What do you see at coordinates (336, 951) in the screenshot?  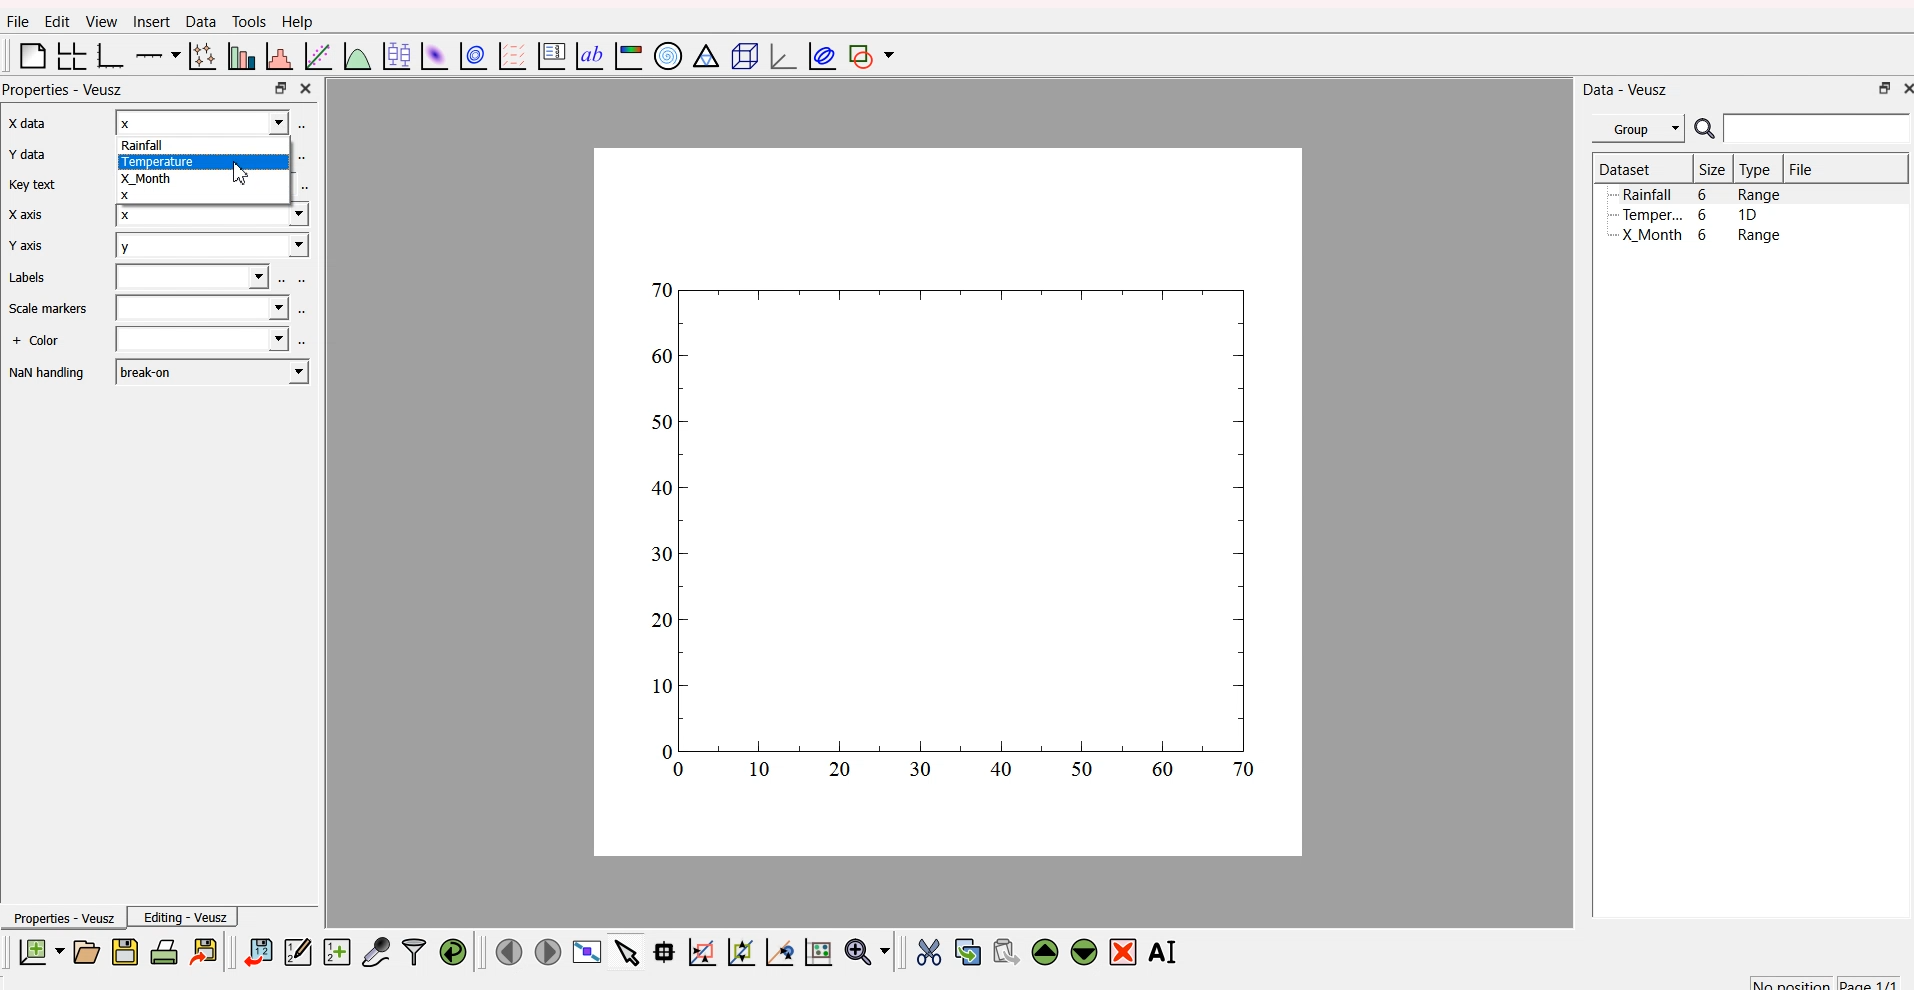 I see `create a new dataset` at bounding box center [336, 951].